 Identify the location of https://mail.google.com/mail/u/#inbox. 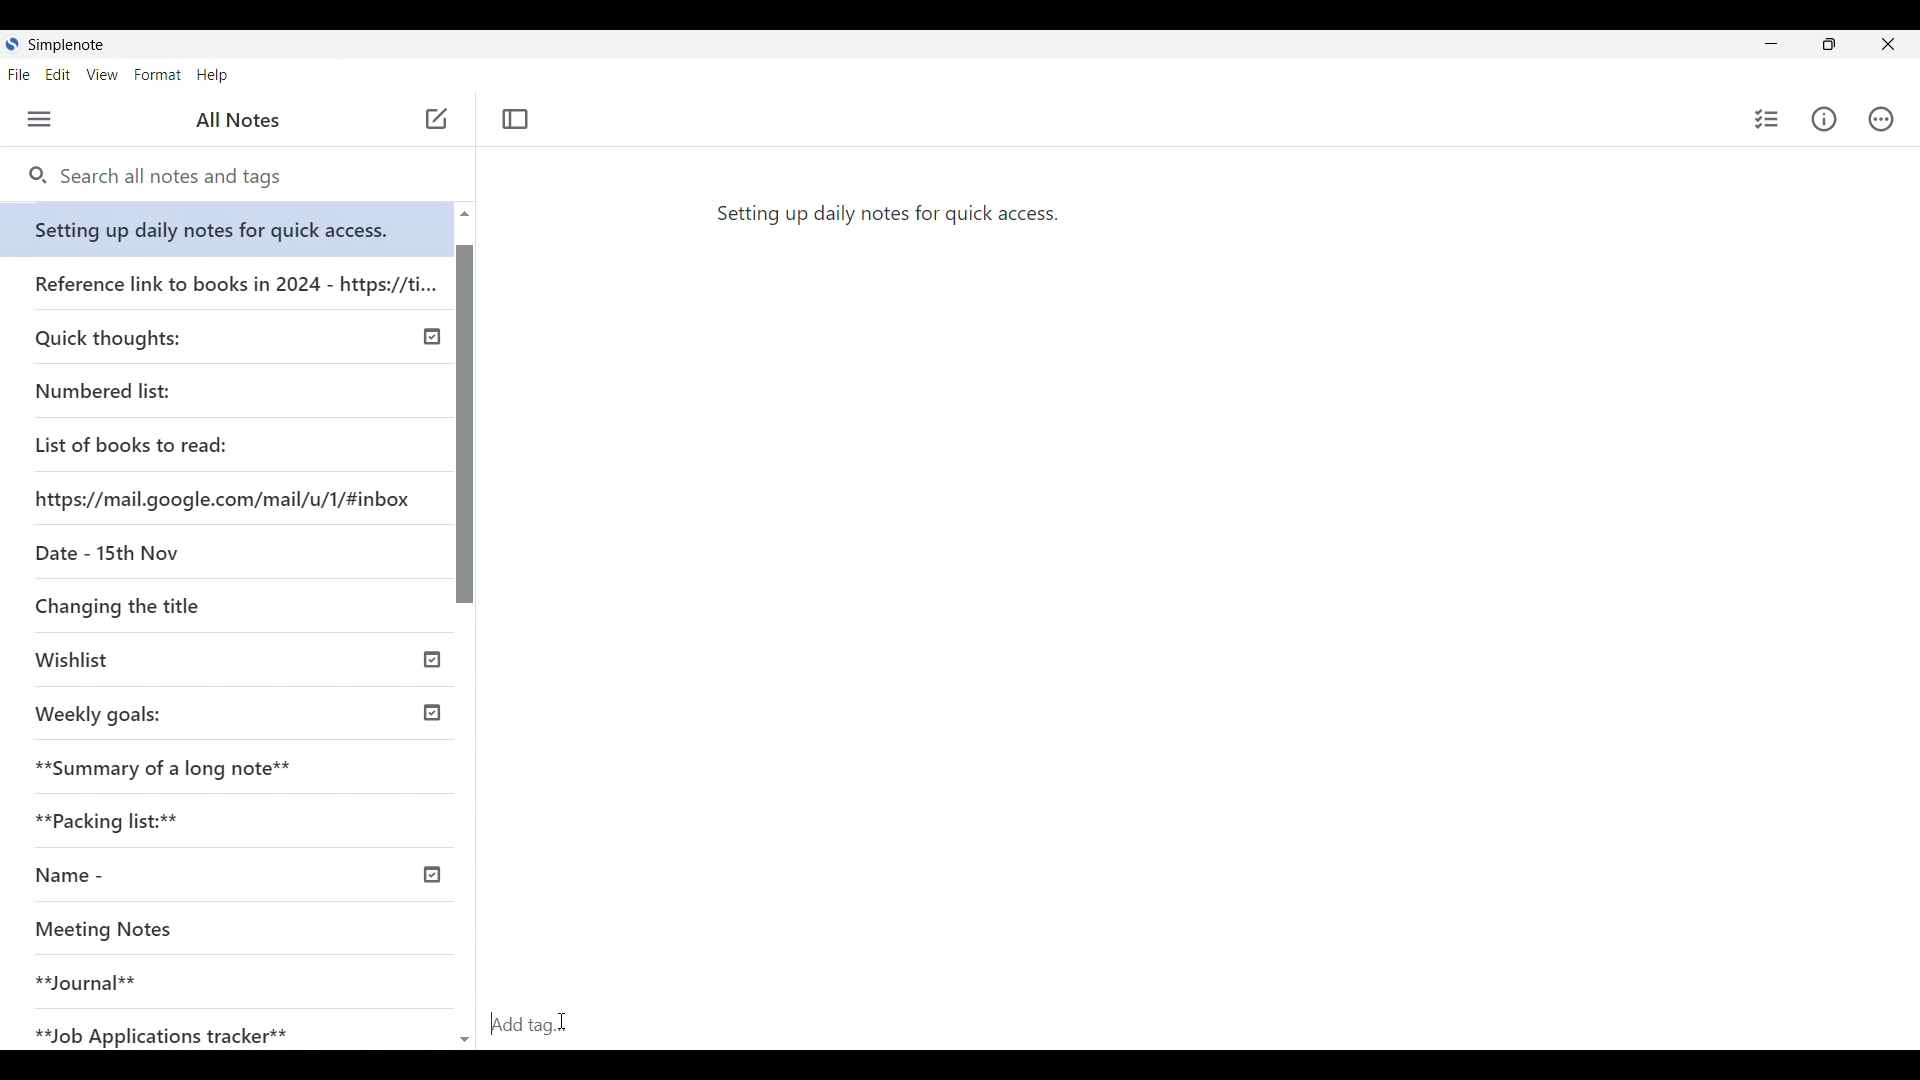
(226, 495).